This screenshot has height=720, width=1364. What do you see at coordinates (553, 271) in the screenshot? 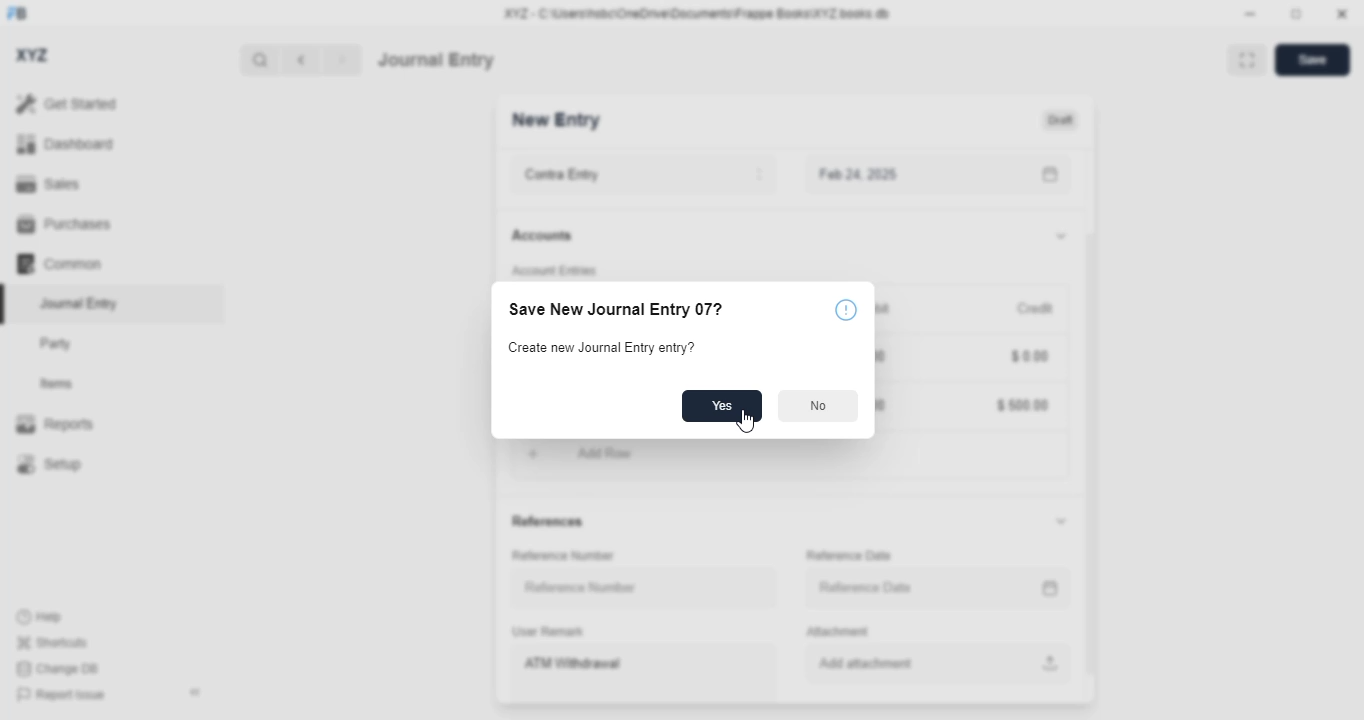
I see `account entries` at bounding box center [553, 271].